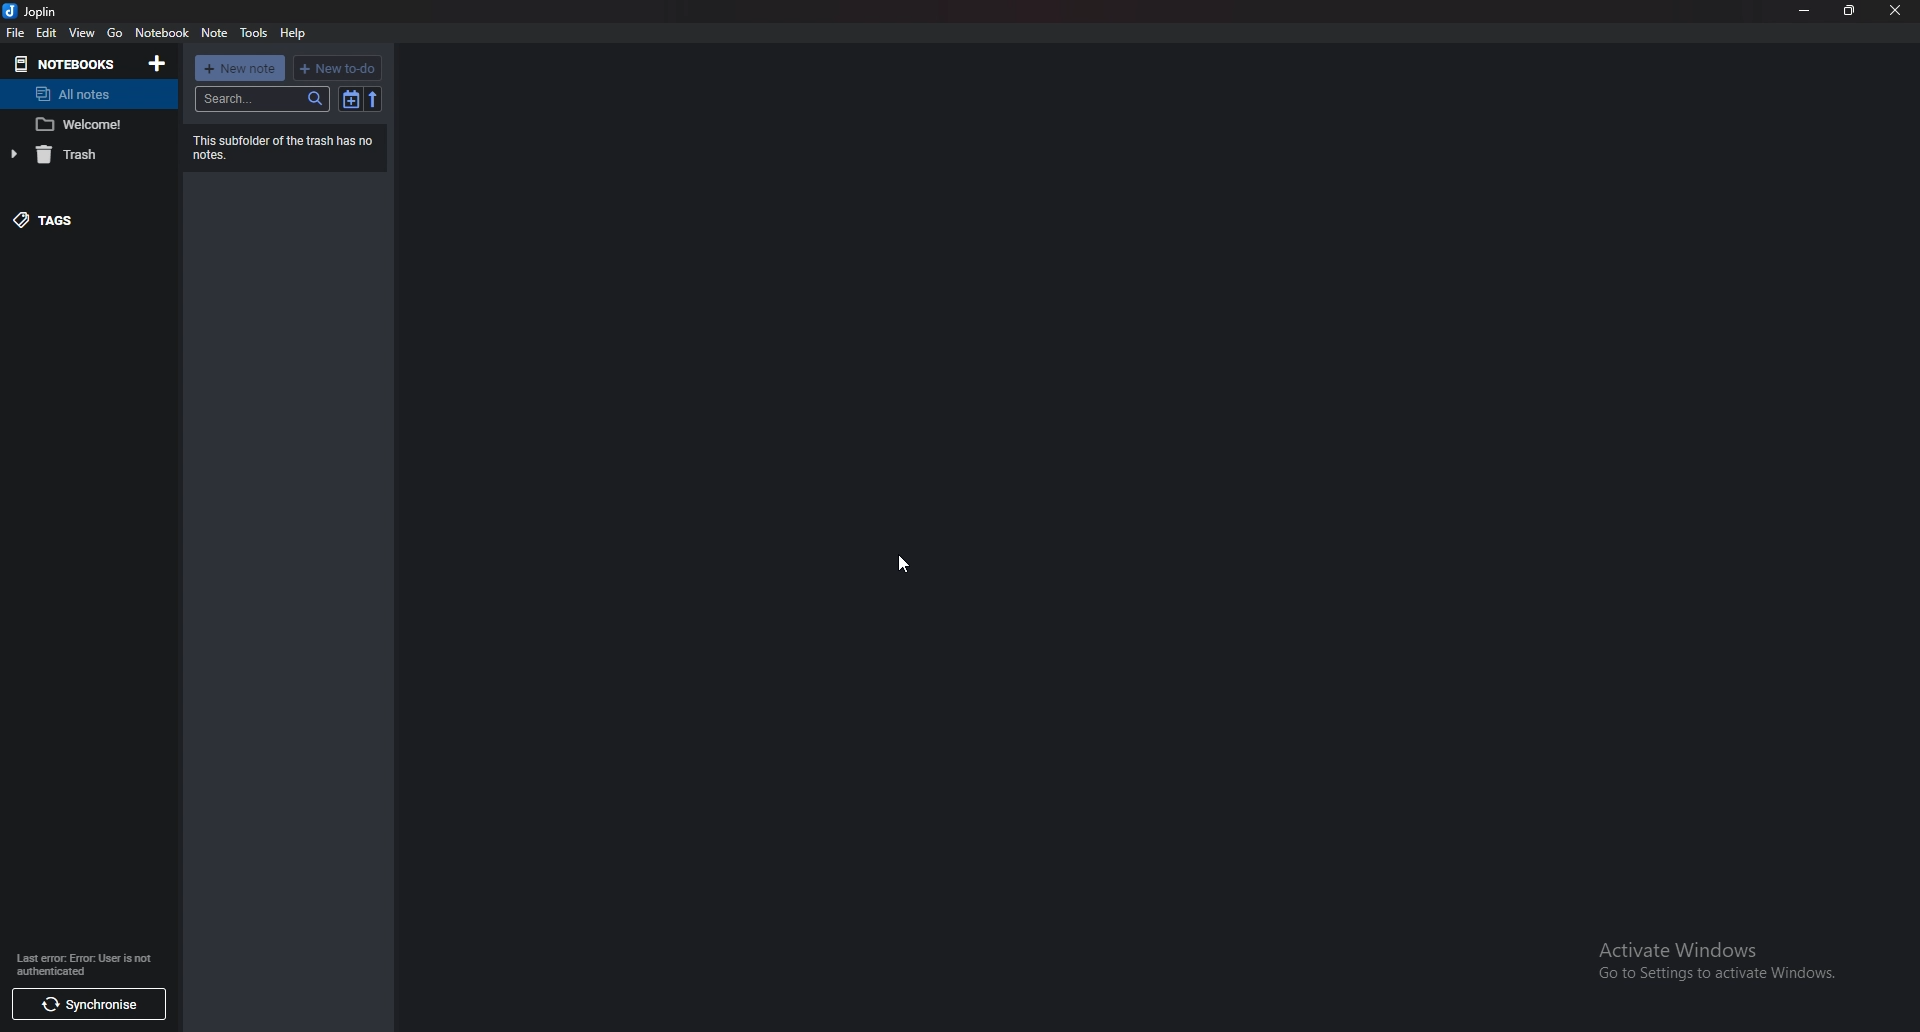 This screenshot has height=1032, width=1920. Describe the element at coordinates (262, 99) in the screenshot. I see `search` at that location.